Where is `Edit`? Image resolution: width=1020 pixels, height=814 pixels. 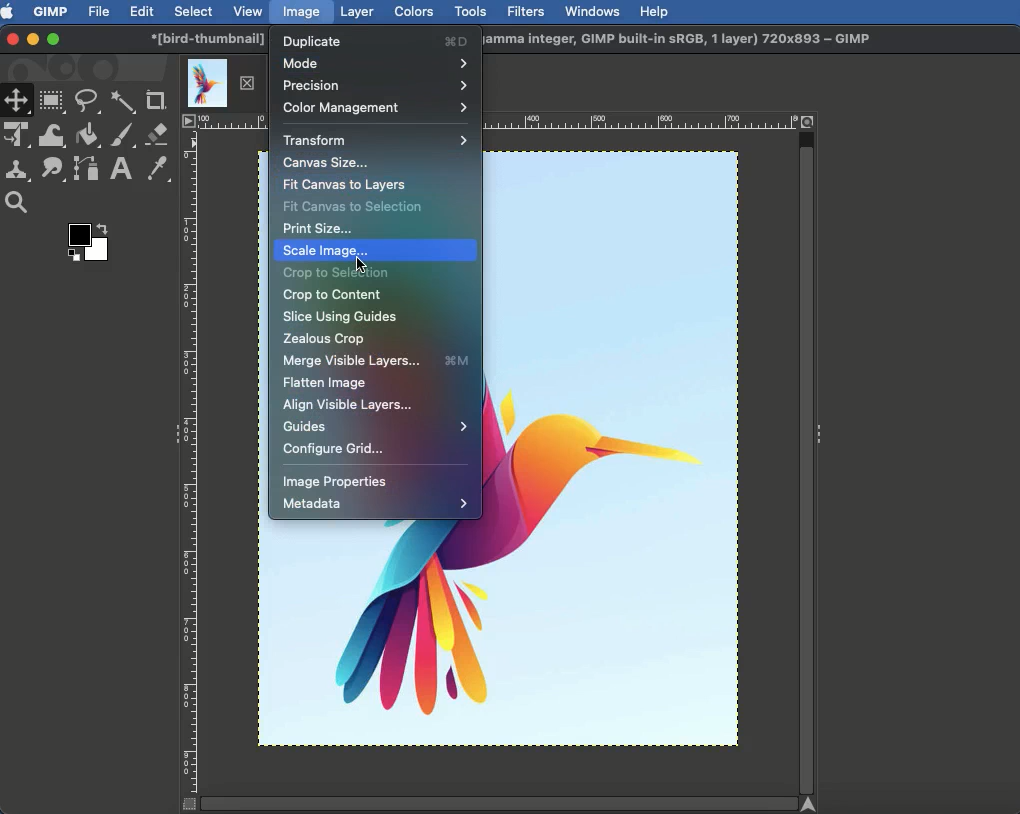 Edit is located at coordinates (141, 11).